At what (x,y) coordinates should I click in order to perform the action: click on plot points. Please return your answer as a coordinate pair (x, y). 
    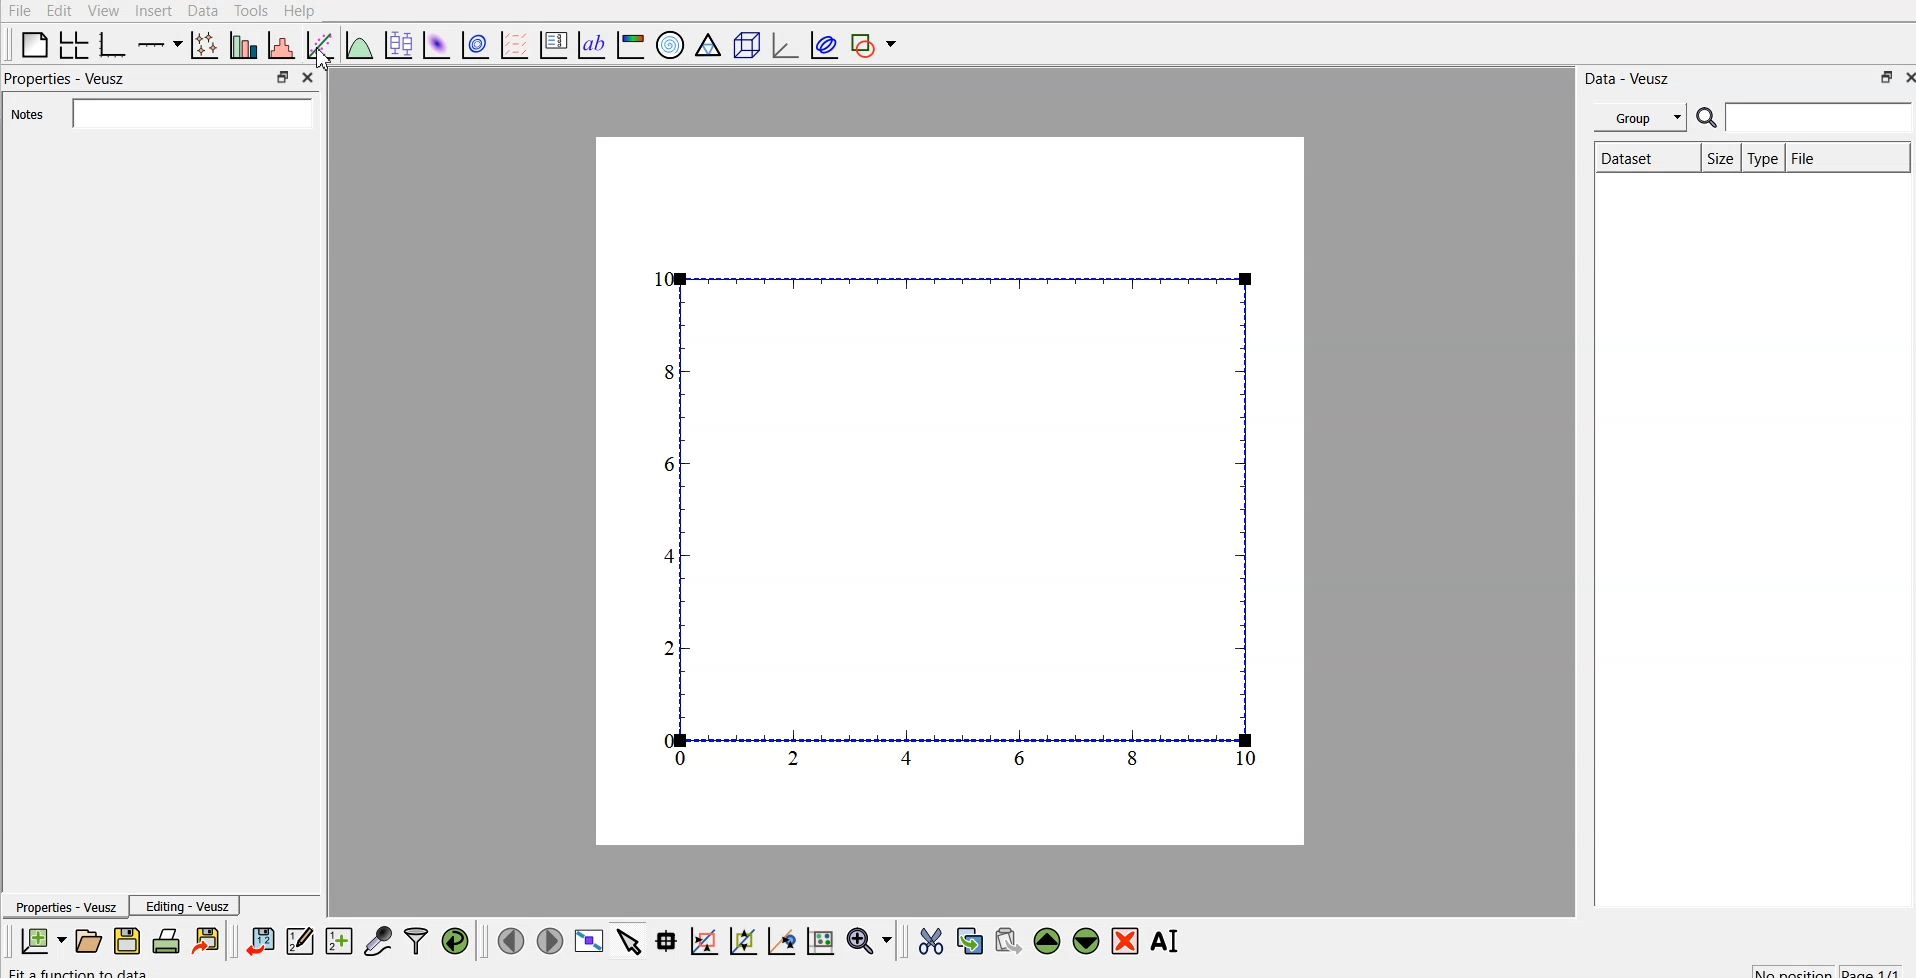
    Looking at the image, I should click on (205, 45).